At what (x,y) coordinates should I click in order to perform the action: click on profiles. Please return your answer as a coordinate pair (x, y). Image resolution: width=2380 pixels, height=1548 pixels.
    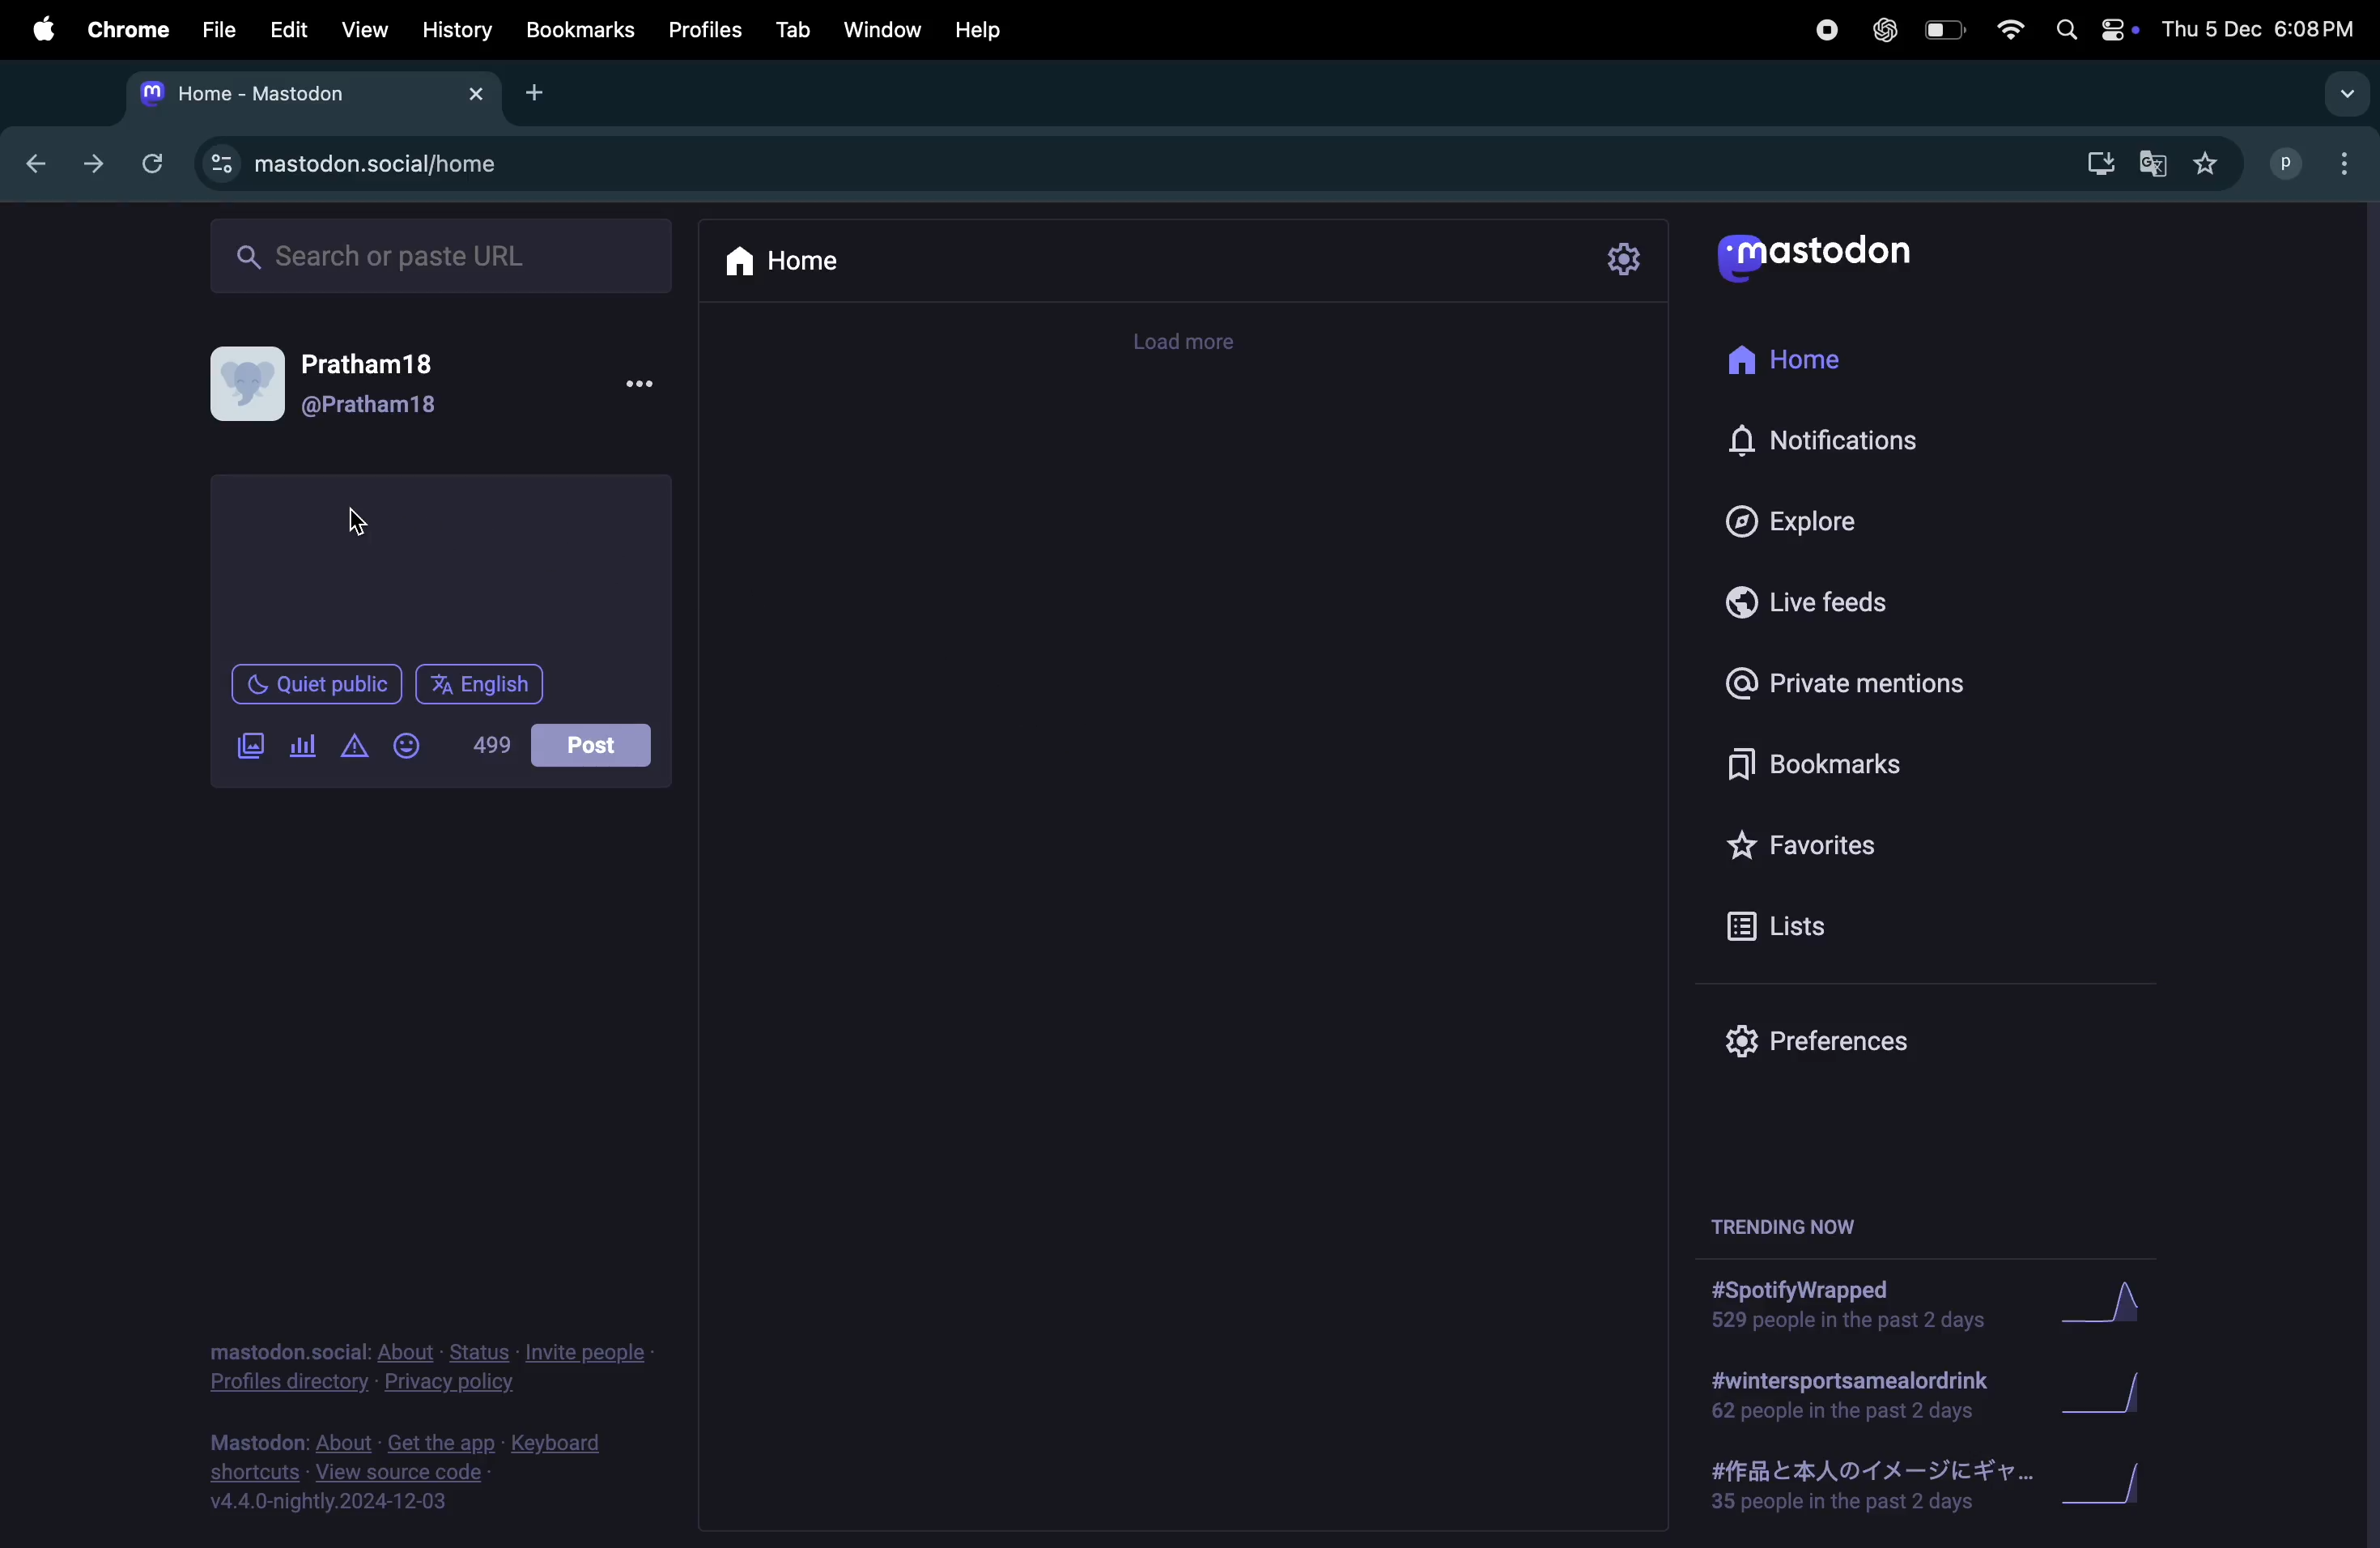
    Looking at the image, I should click on (704, 32).